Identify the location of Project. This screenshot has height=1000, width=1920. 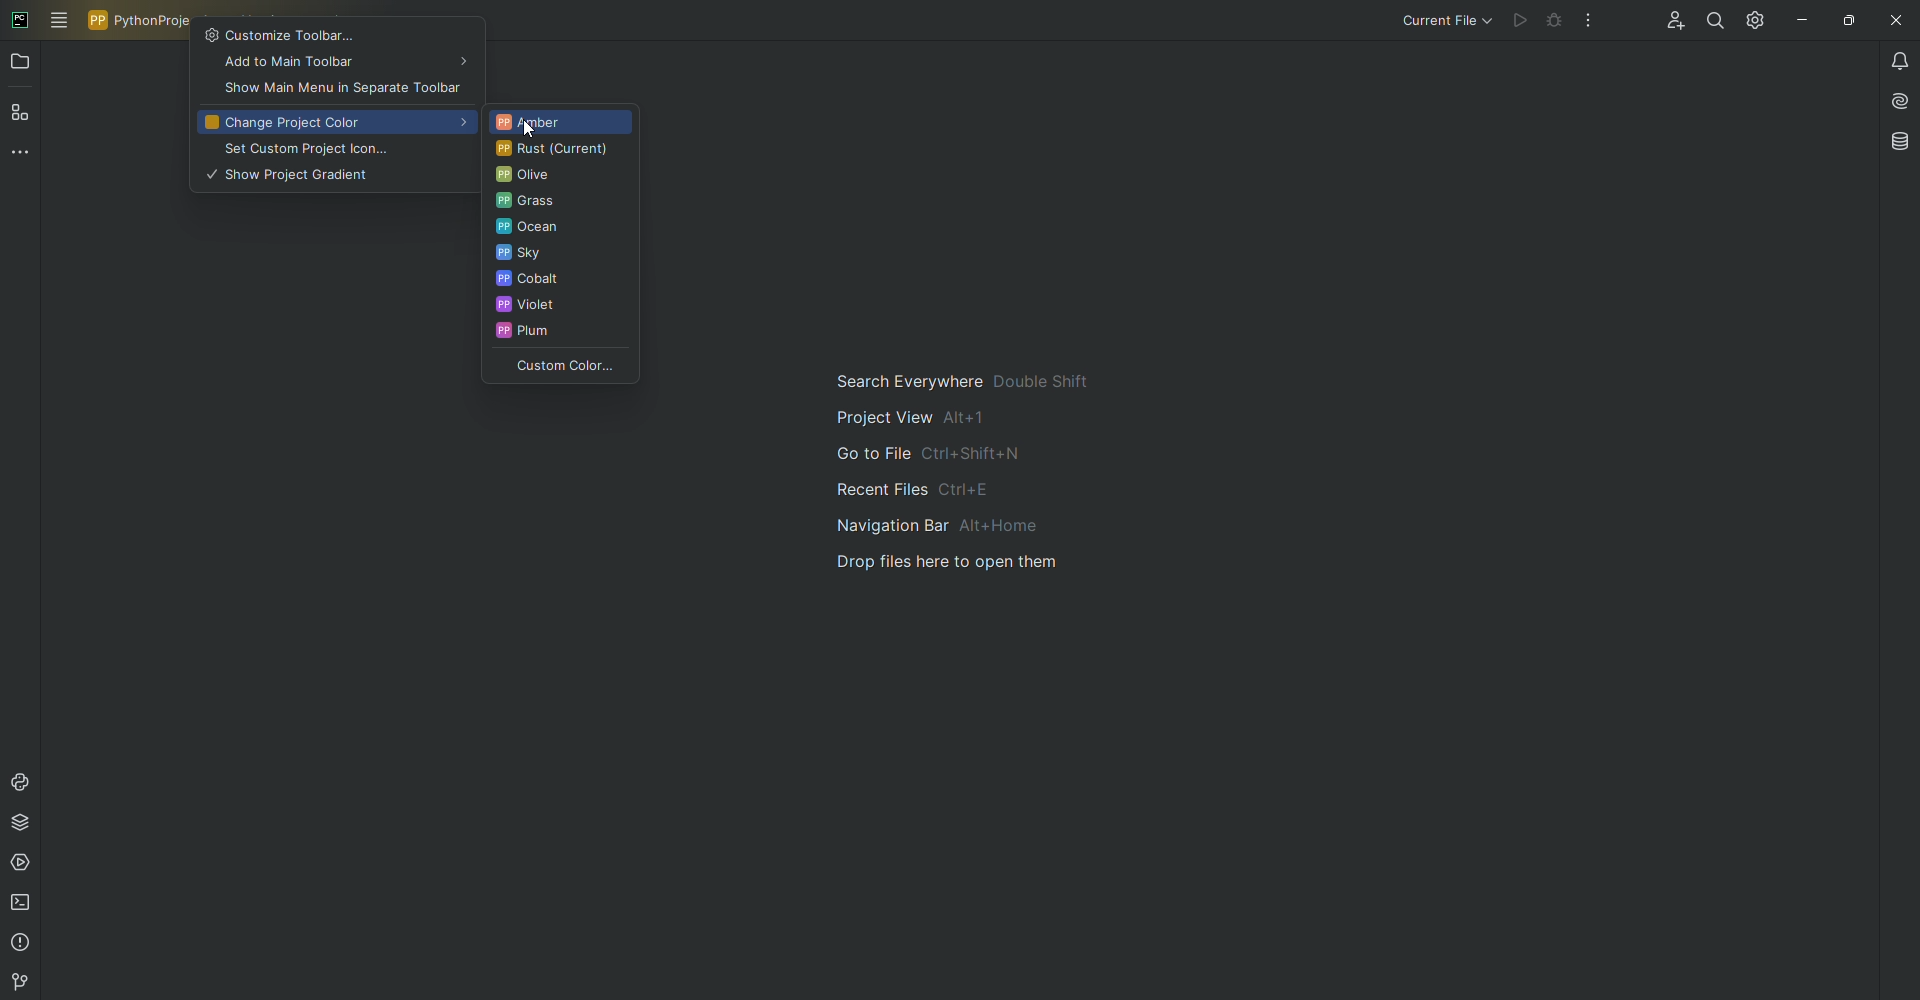
(22, 64).